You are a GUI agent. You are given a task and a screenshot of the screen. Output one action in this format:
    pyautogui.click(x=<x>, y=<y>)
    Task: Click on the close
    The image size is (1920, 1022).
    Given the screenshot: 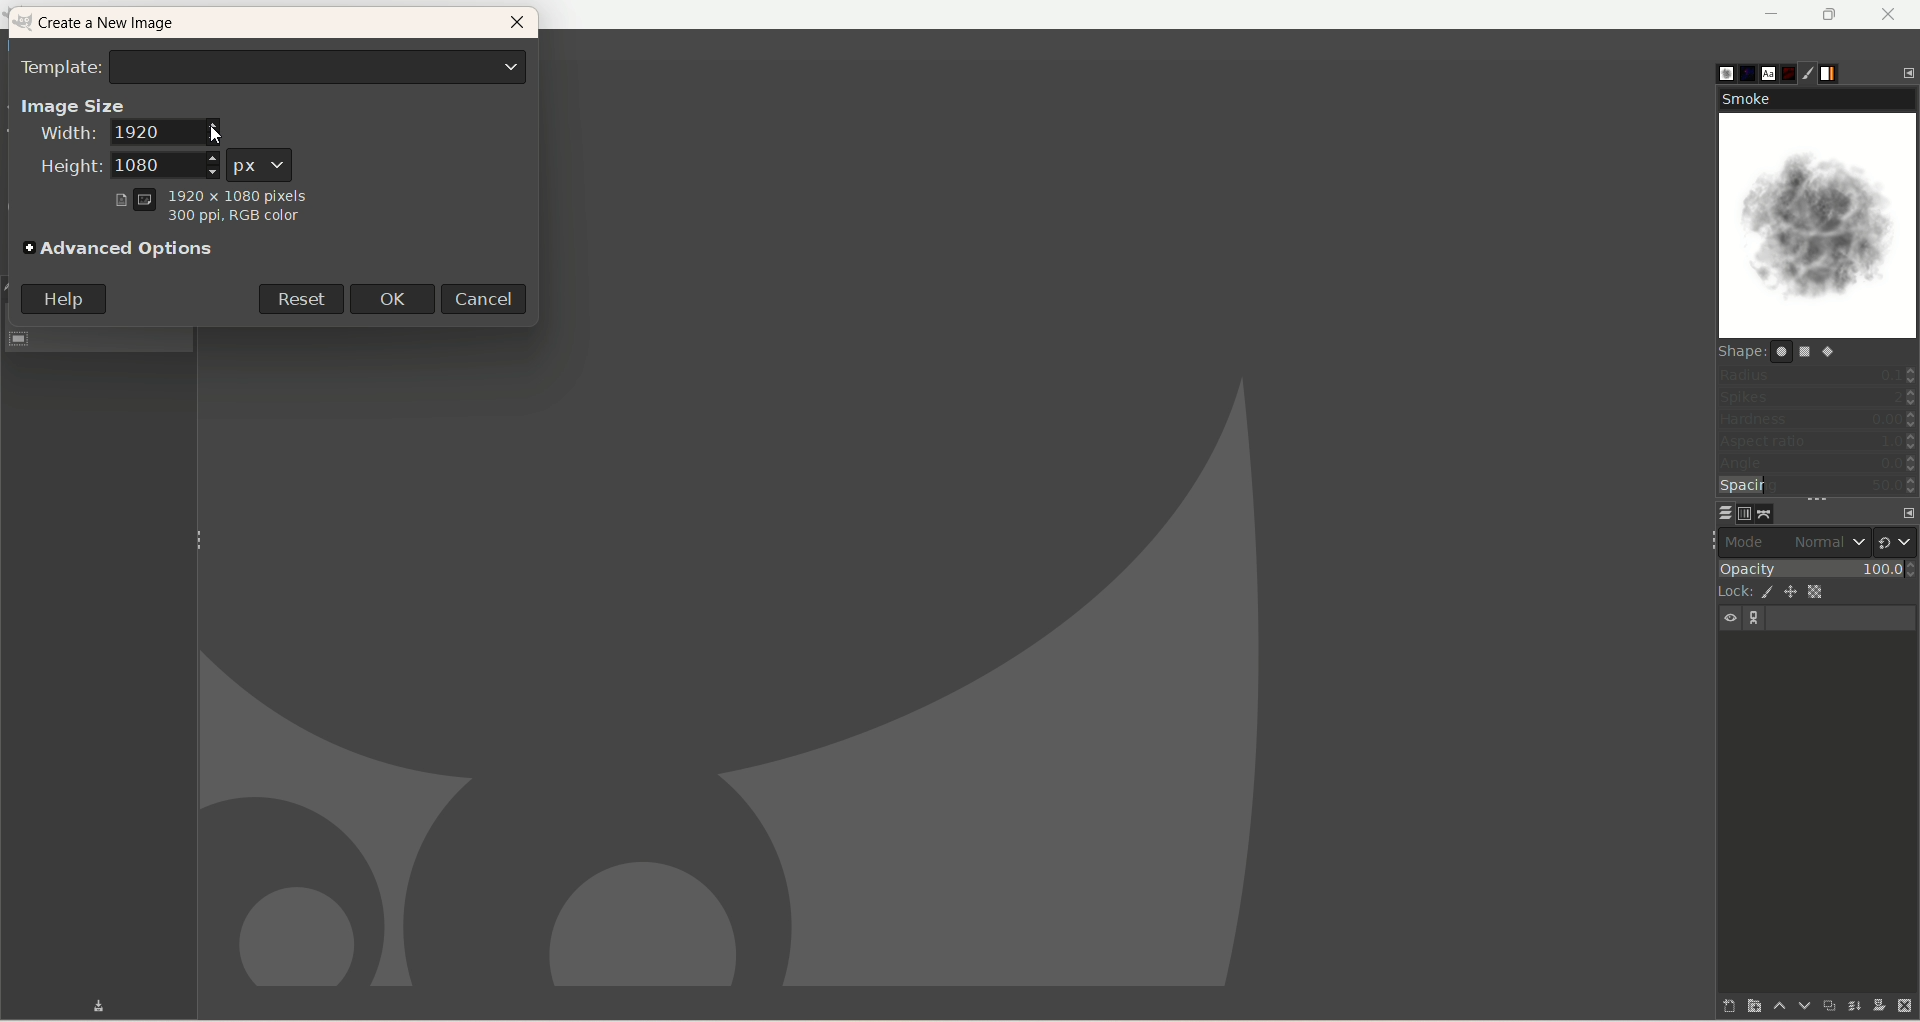 What is the action you would take?
    pyautogui.click(x=517, y=26)
    